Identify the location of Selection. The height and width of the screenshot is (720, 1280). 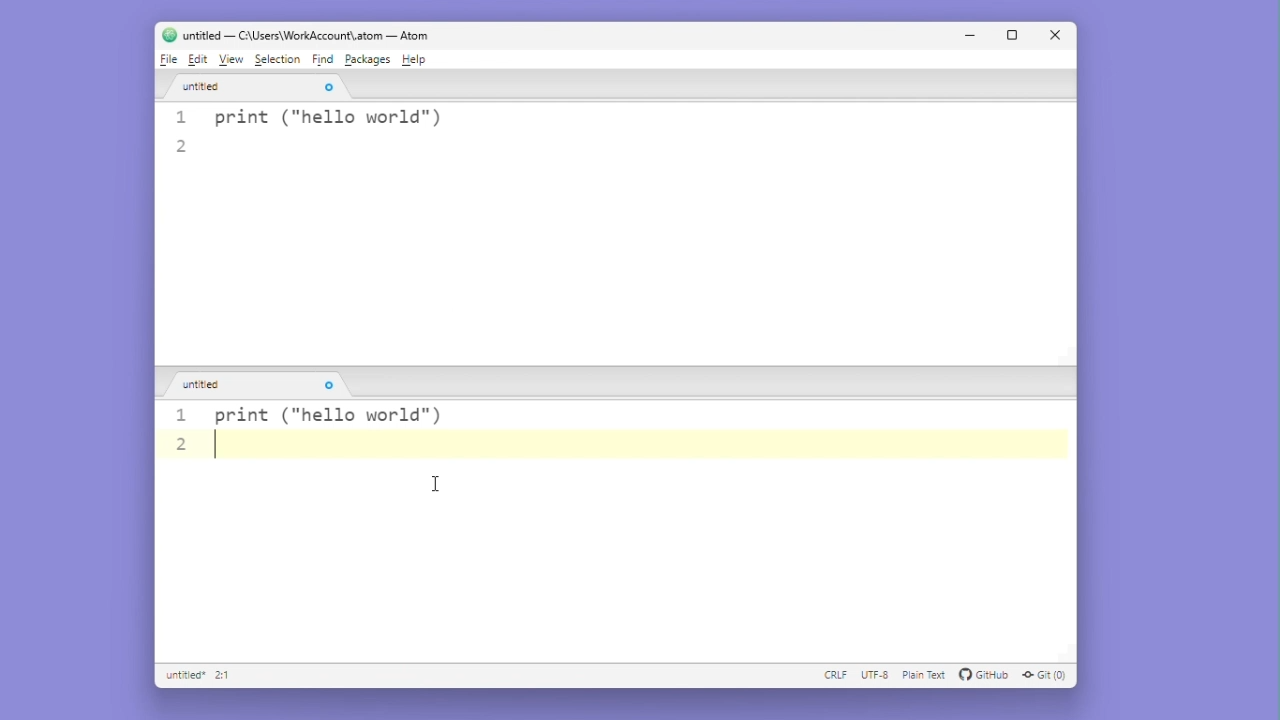
(278, 60).